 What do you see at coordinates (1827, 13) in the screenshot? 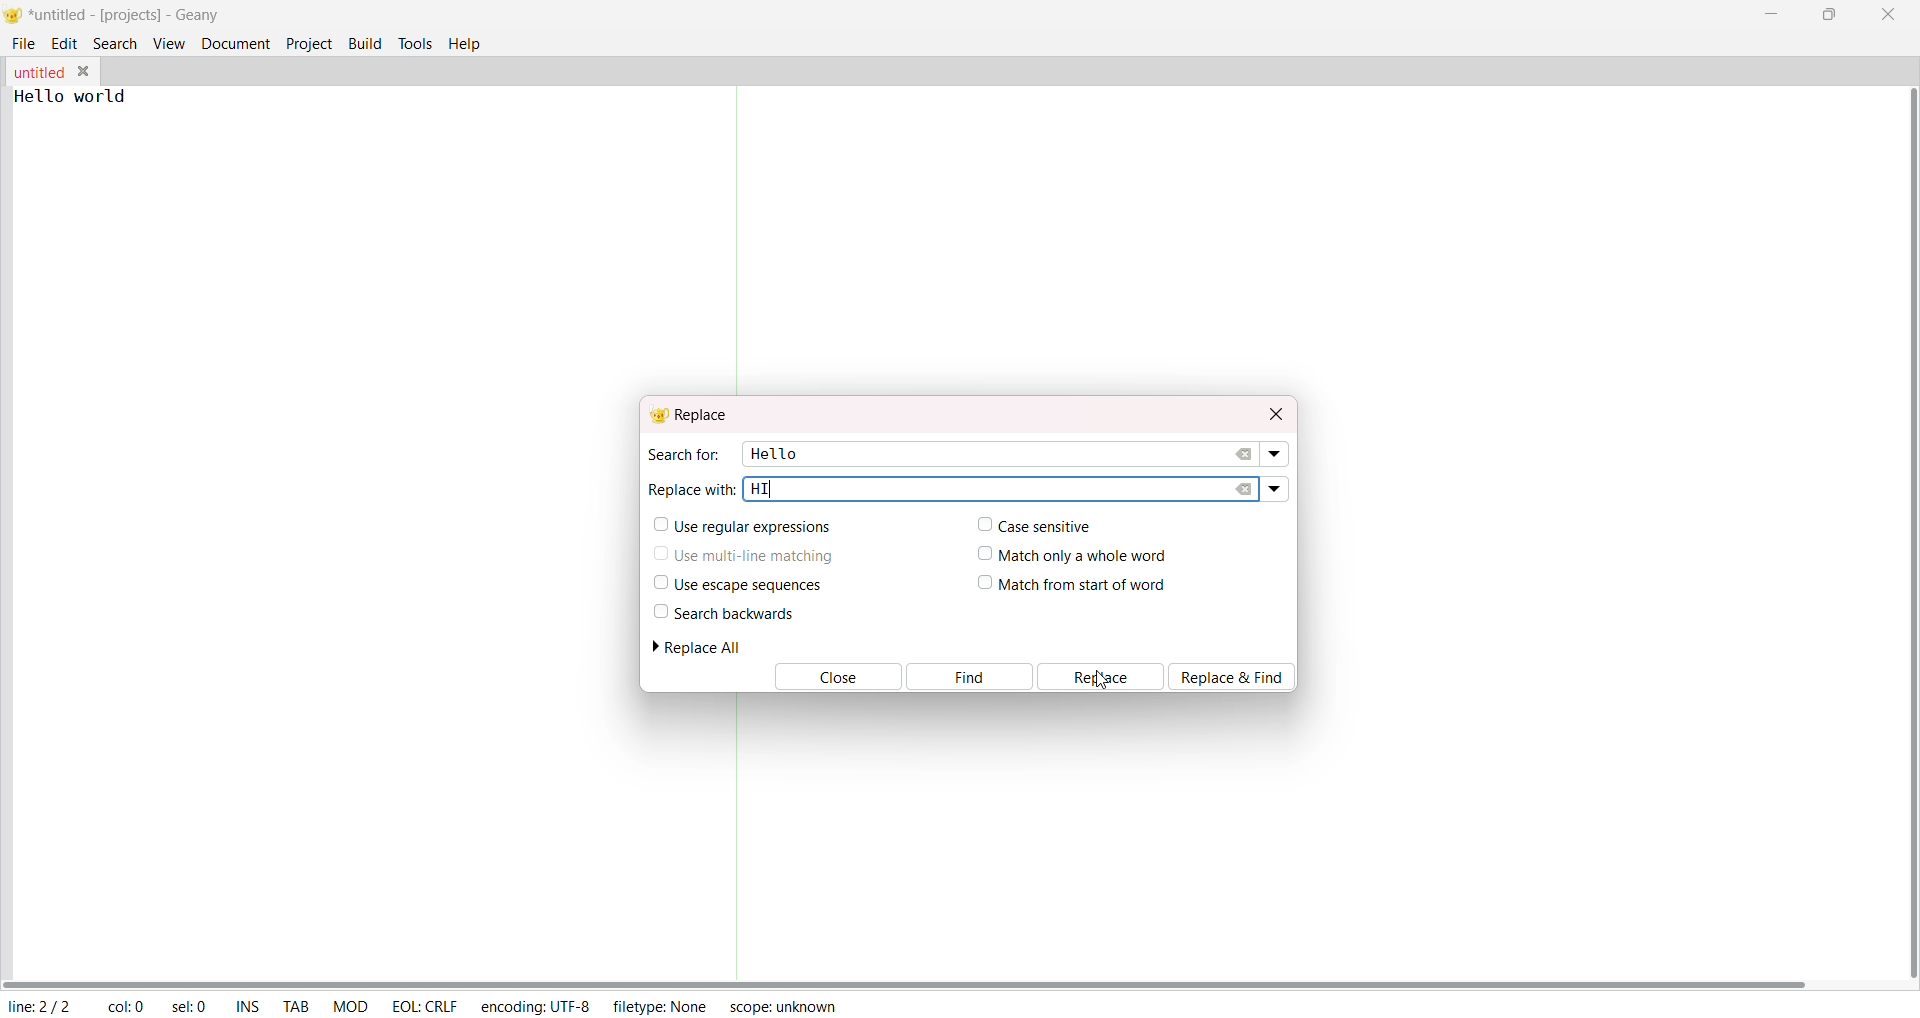
I see `maximize` at bounding box center [1827, 13].